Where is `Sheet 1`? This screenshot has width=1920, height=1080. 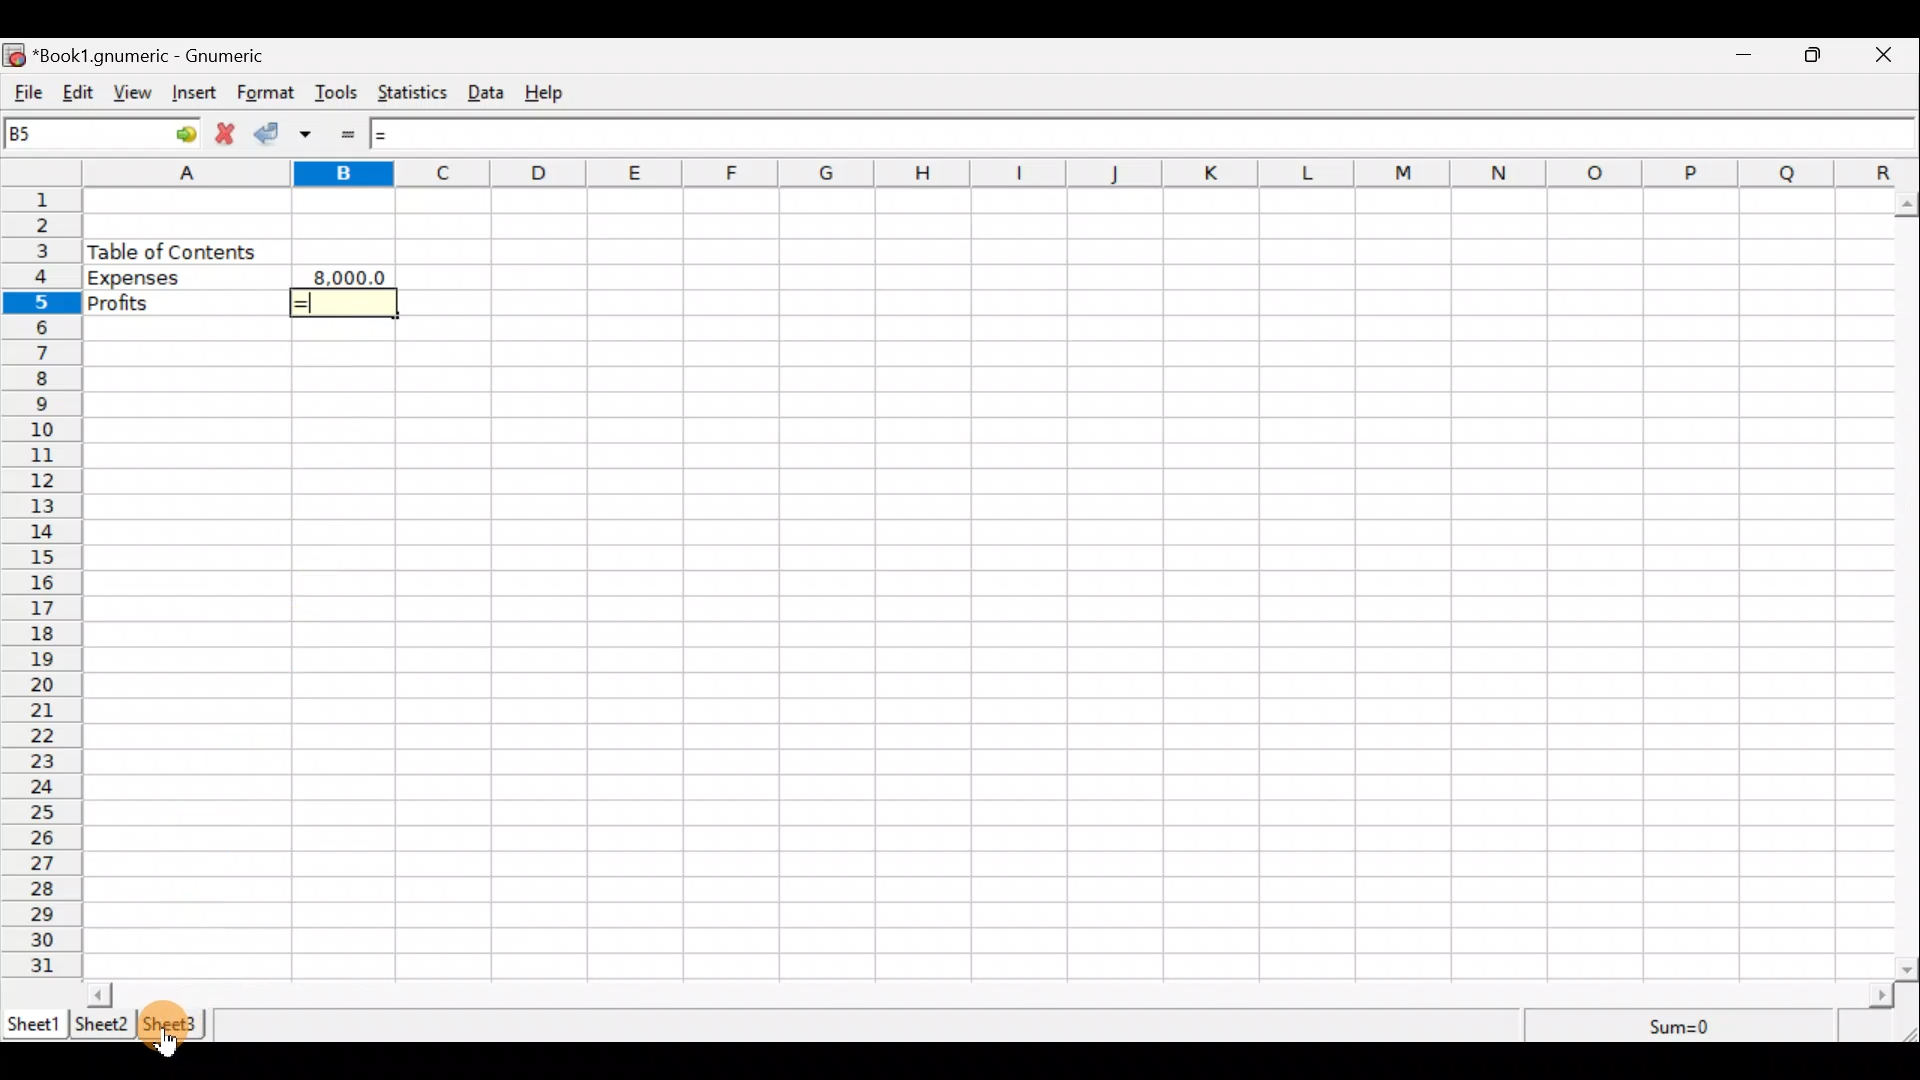
Sheet 1 is located at coordinates (34, 1022).